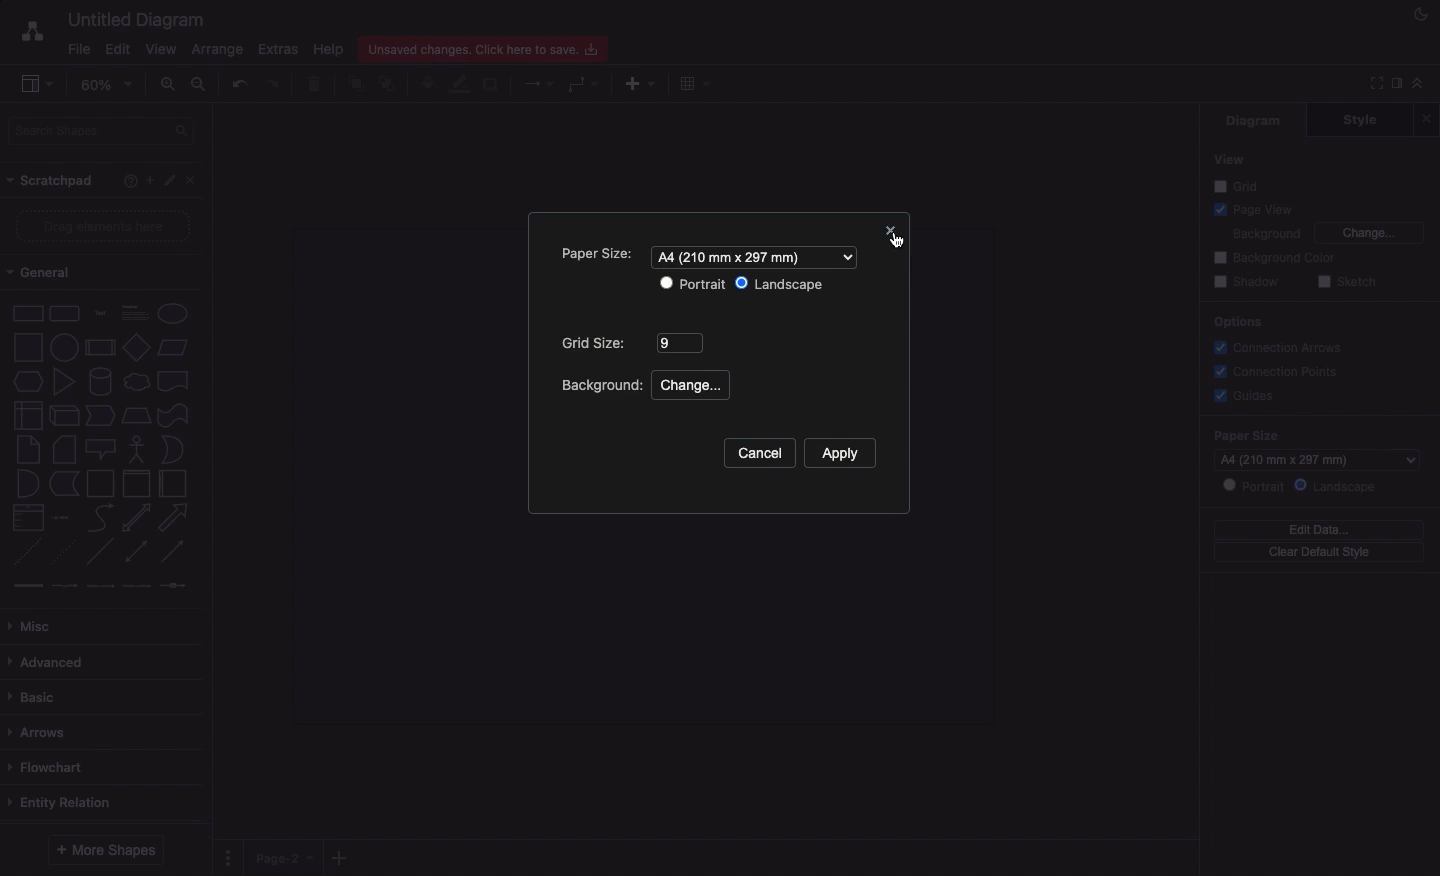  What do you see at coordinates (1318, 529) in the screenshot?
I see `Edit data` at bounding box center [1318, 529].